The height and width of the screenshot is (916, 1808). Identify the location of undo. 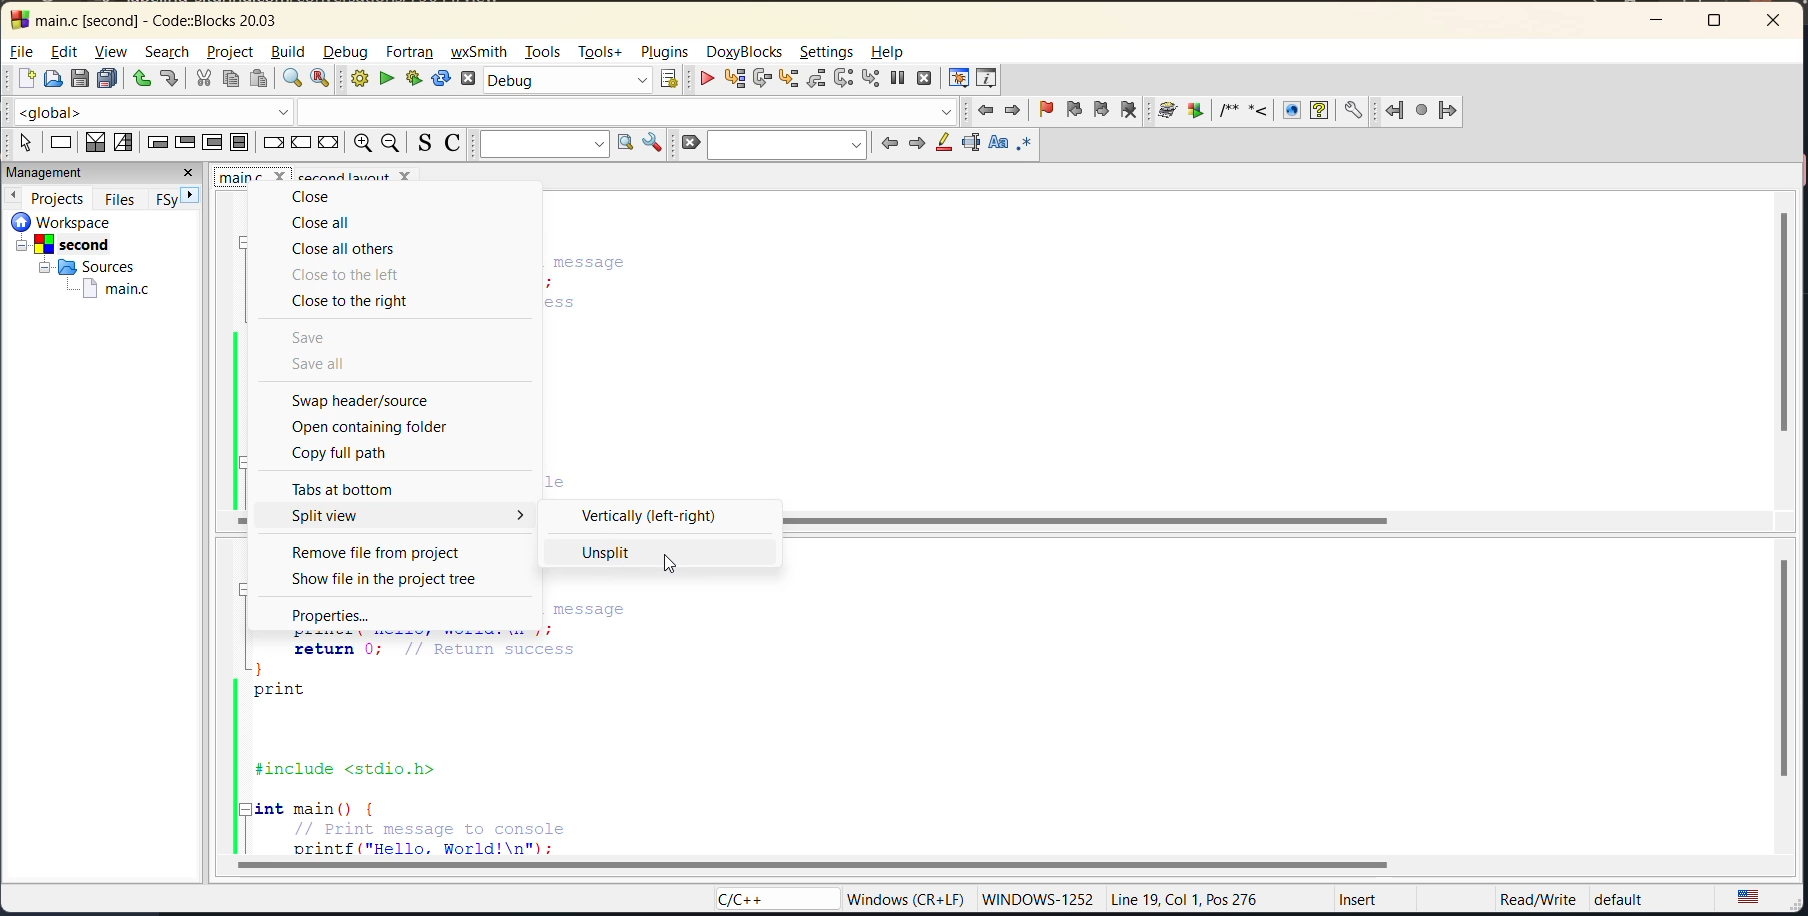
(138, 79).